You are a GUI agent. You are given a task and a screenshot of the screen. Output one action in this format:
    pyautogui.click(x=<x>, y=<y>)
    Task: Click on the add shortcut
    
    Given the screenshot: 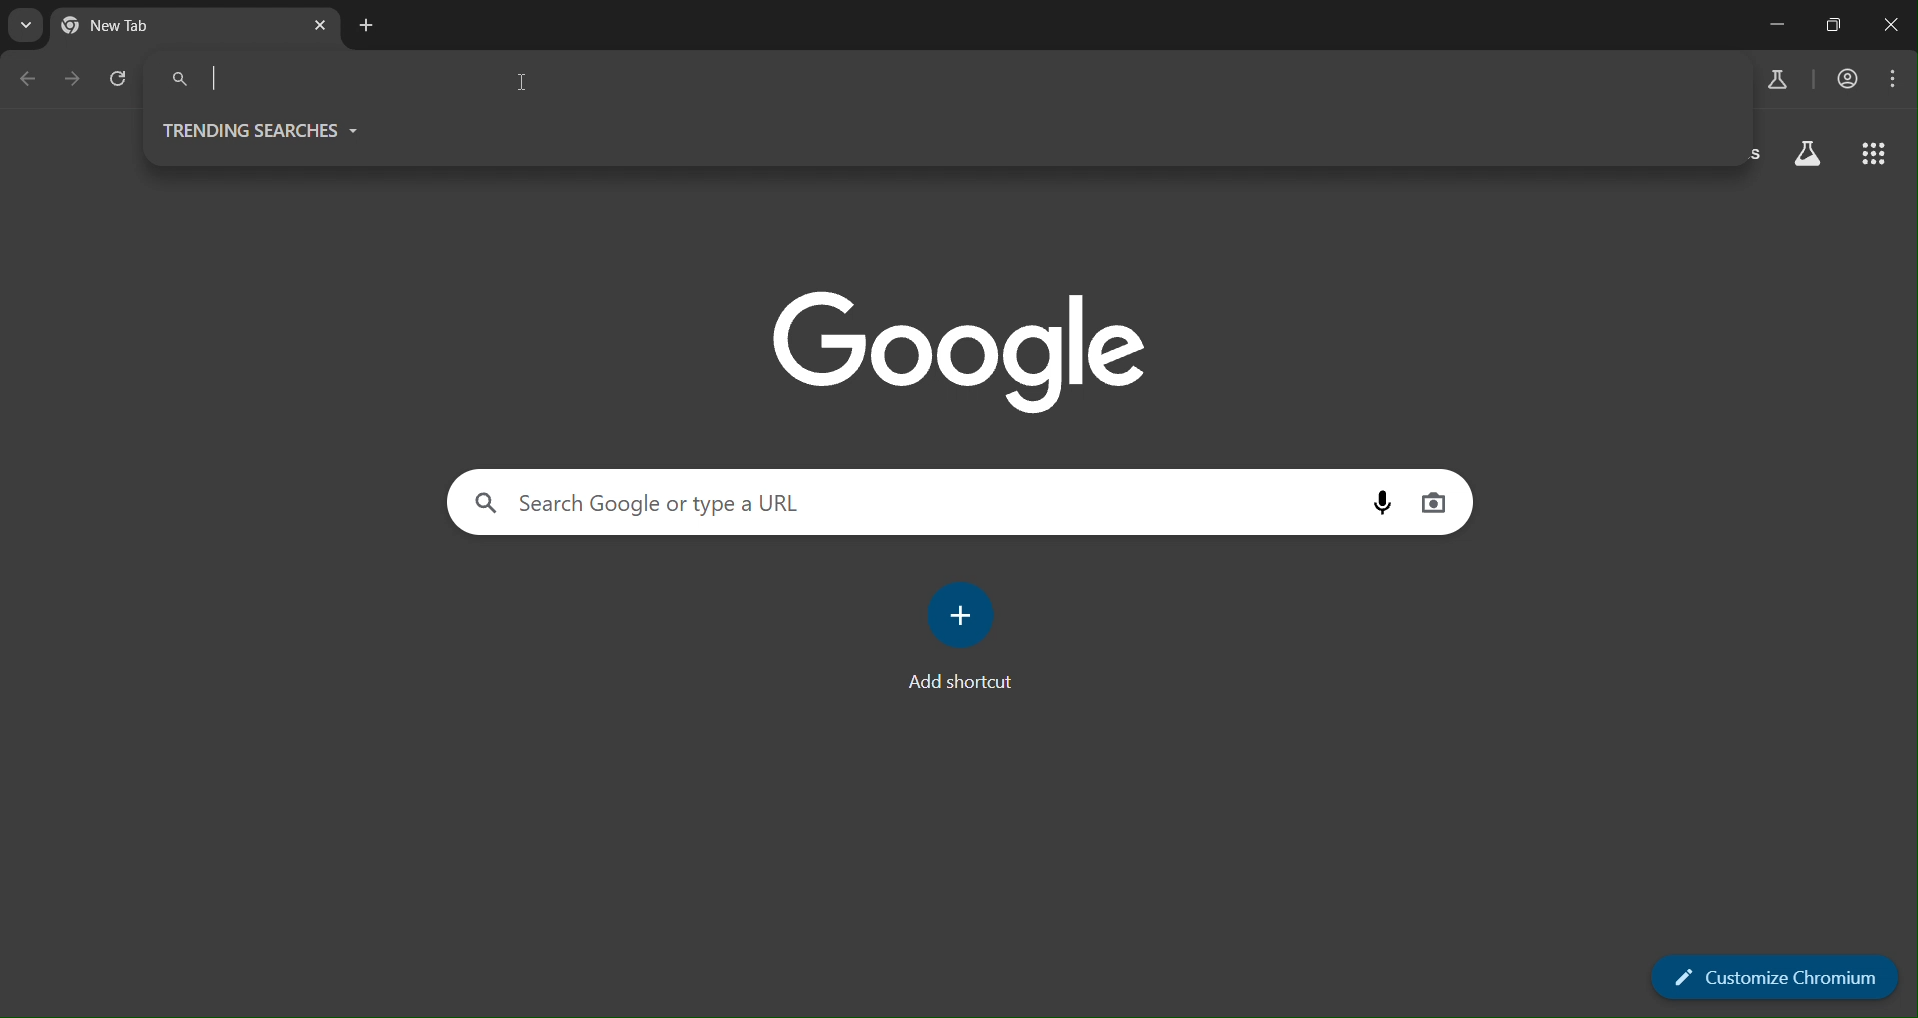 What is the action you would take?
    pyautogui.click(x=970, y=633)
    